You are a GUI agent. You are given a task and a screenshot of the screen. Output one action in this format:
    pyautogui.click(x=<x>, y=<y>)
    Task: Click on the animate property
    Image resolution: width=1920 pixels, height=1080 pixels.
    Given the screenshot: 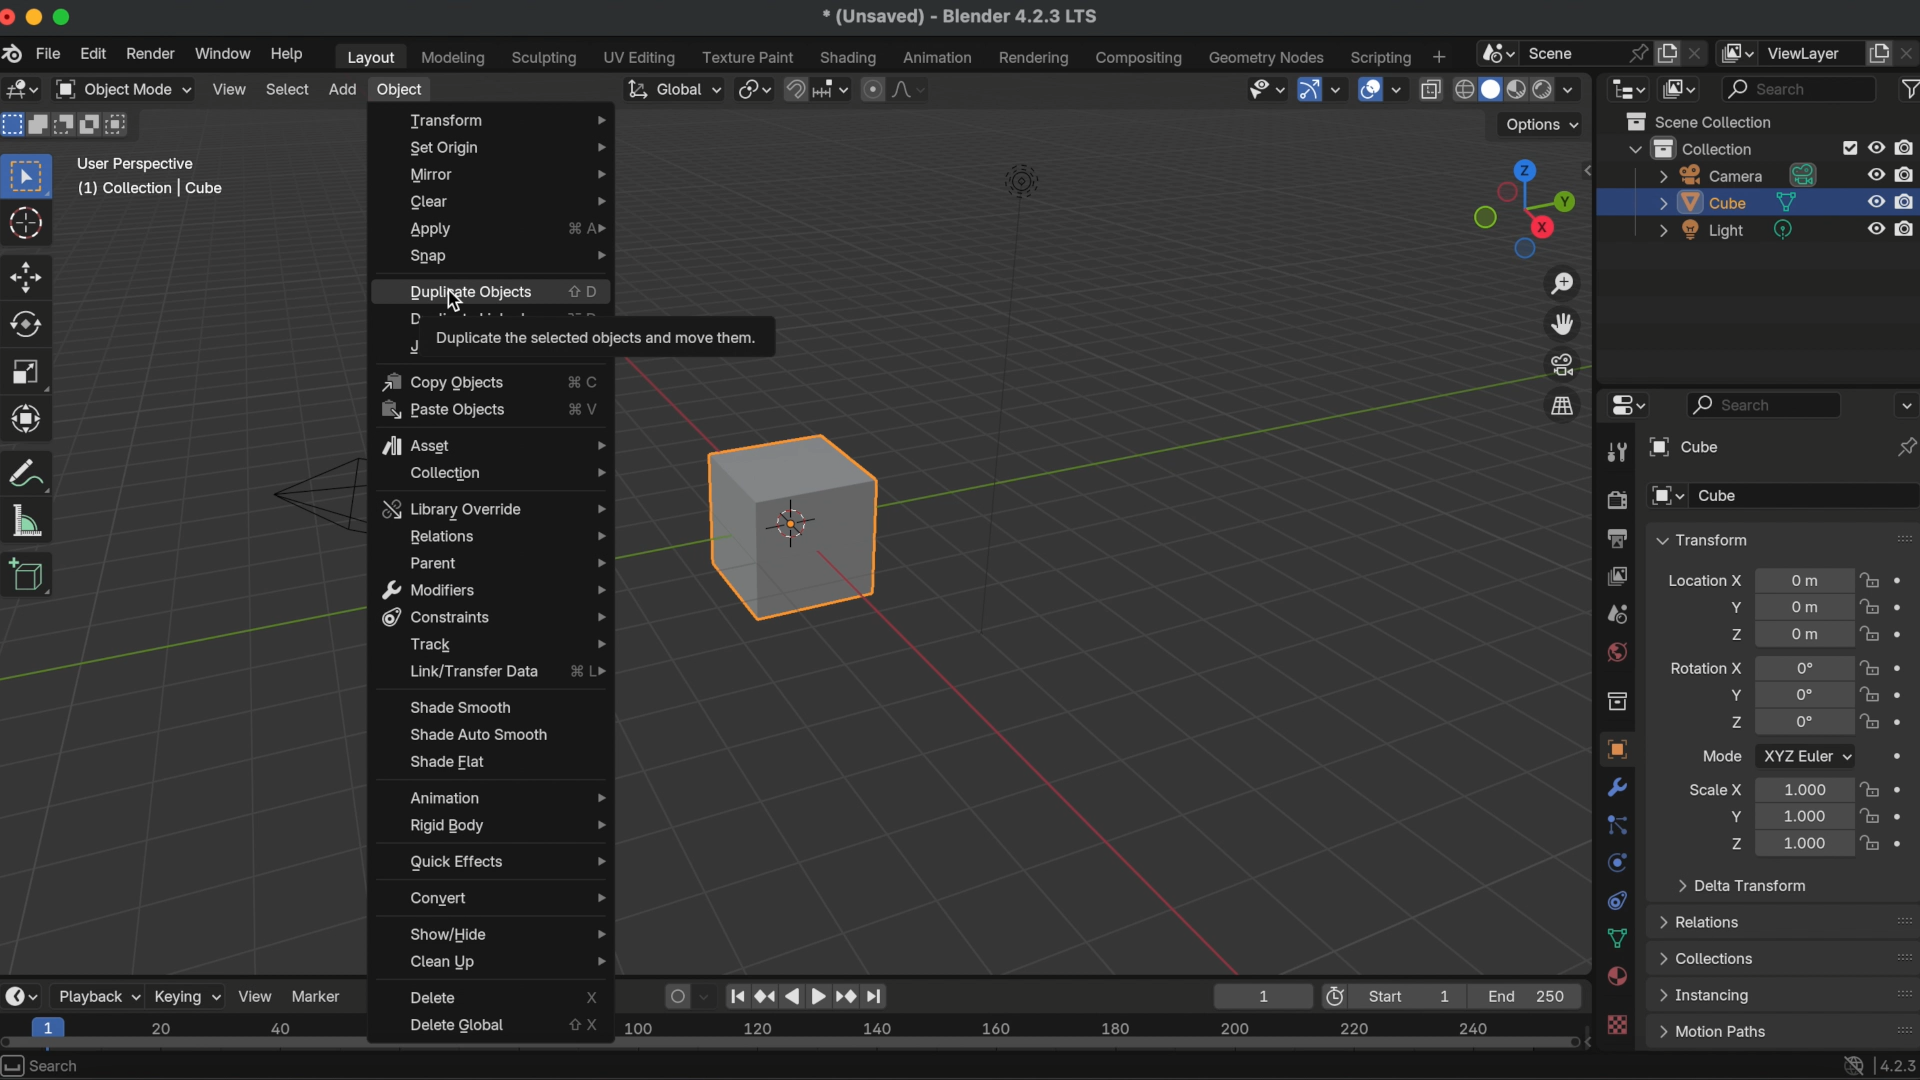 What is the action you would take?
    pyautogui.click(x=1904, y=815)
    